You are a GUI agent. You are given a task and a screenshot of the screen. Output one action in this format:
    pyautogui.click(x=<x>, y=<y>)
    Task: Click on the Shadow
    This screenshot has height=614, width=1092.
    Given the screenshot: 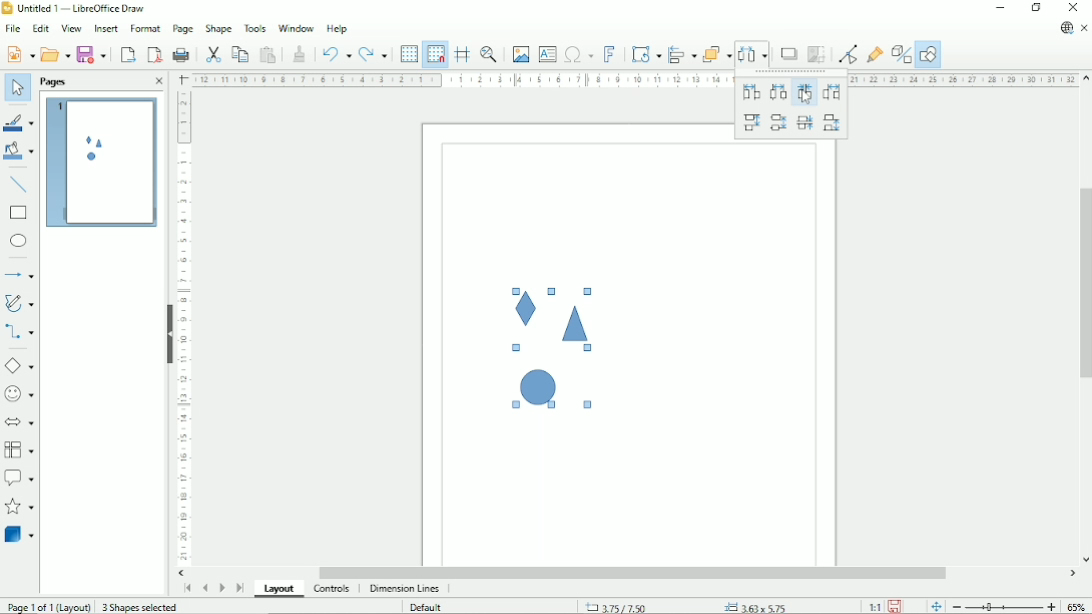 What is the action you would take?
    pyautogui.click(x=789, y=54)
    